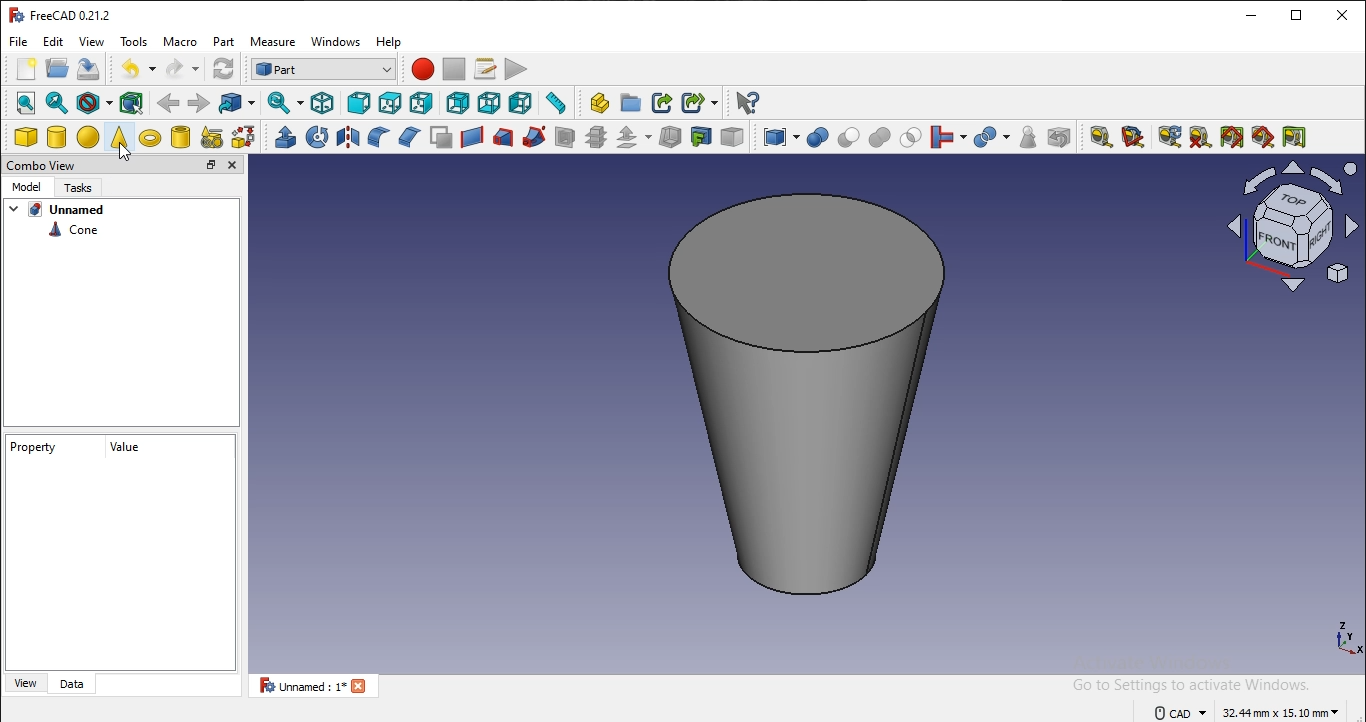 The width and height of the screenshot is (1366, 722). What do you see at coordinates (73, 234) in the screenshot?
I see `cone` at bounding box center [73, 234].